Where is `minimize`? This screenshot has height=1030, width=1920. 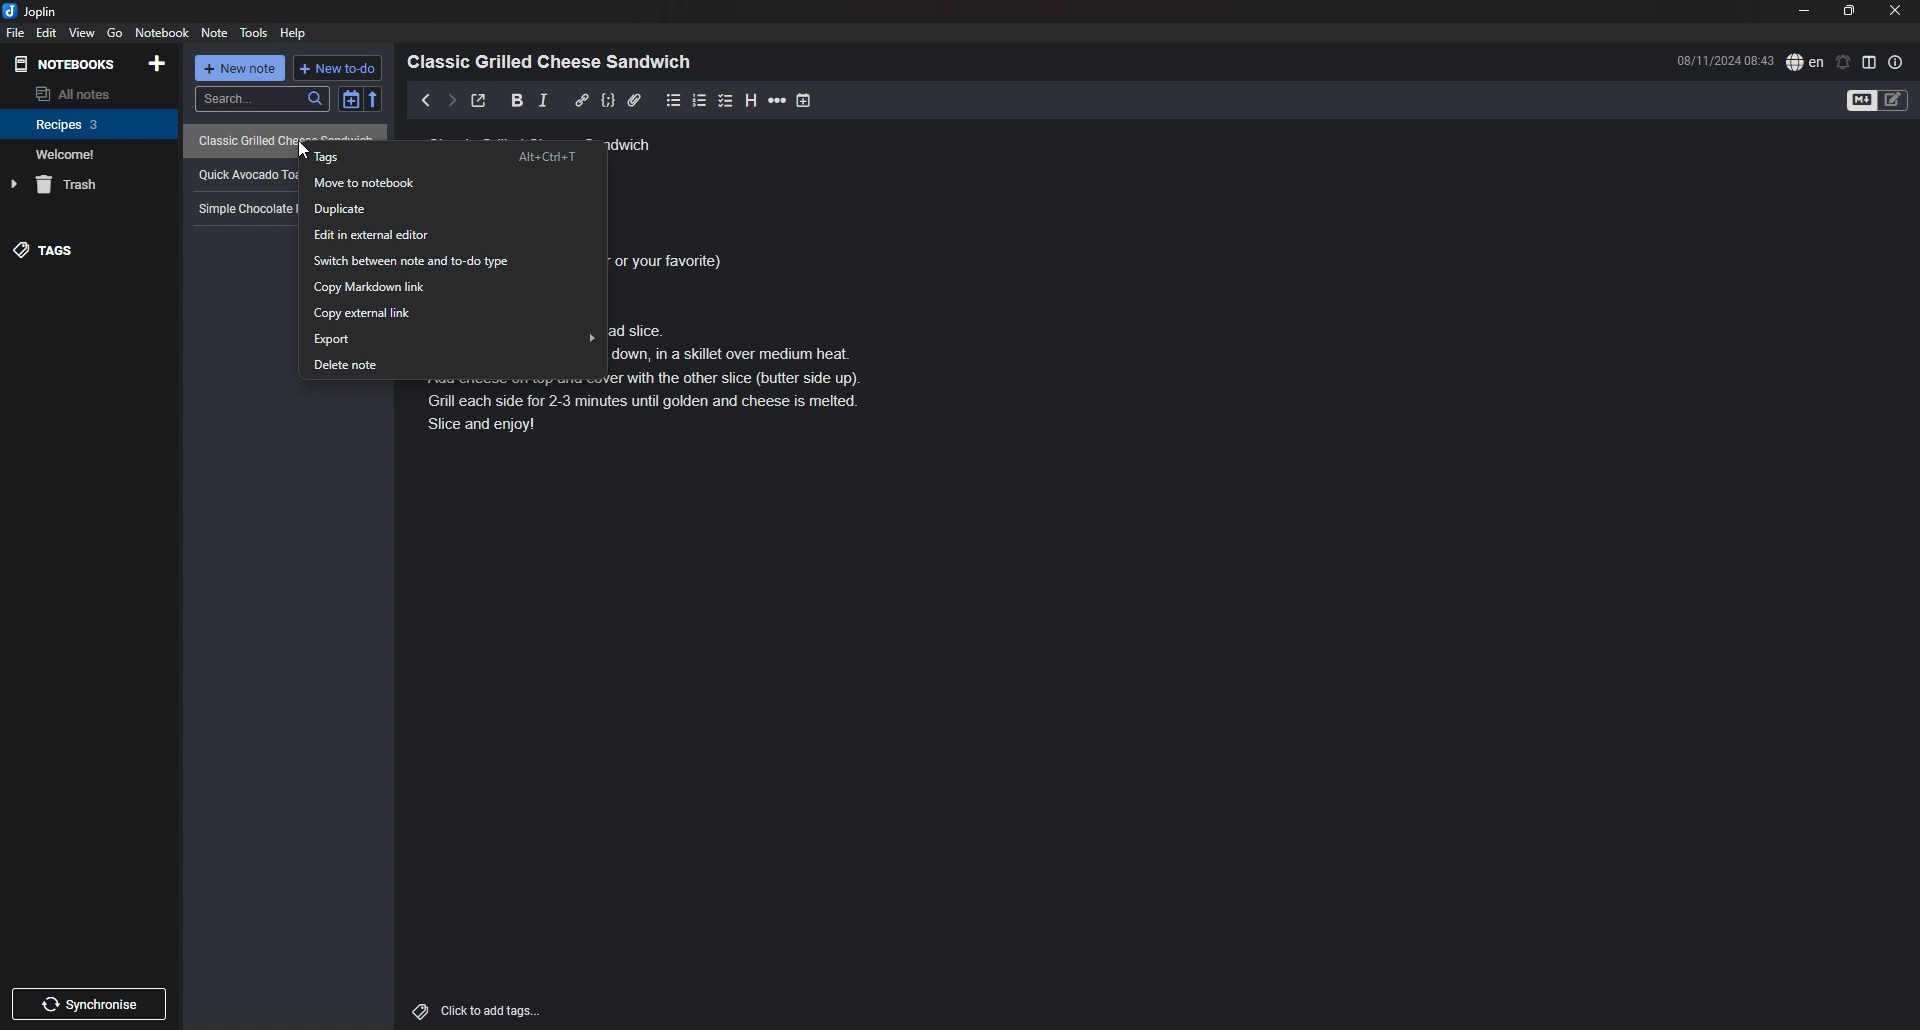 minimize is located at coordinates (1805, 11).